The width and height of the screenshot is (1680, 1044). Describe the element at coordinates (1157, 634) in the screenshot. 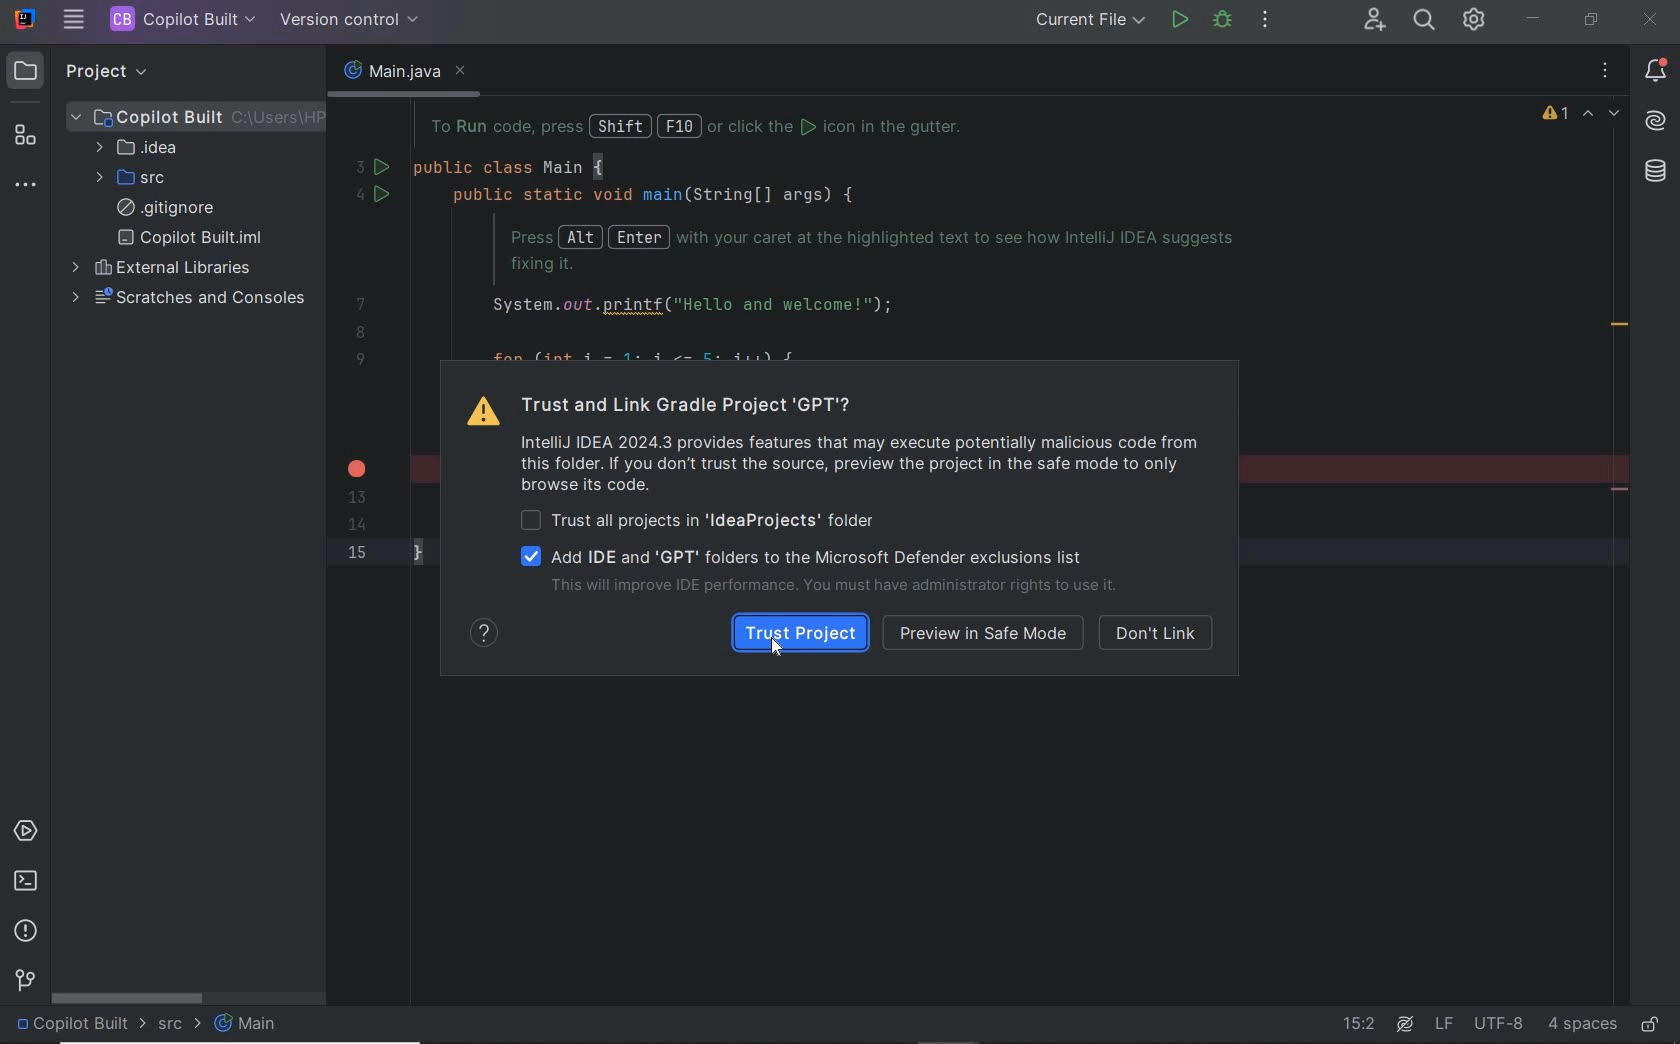

I see `don't link` at that location.